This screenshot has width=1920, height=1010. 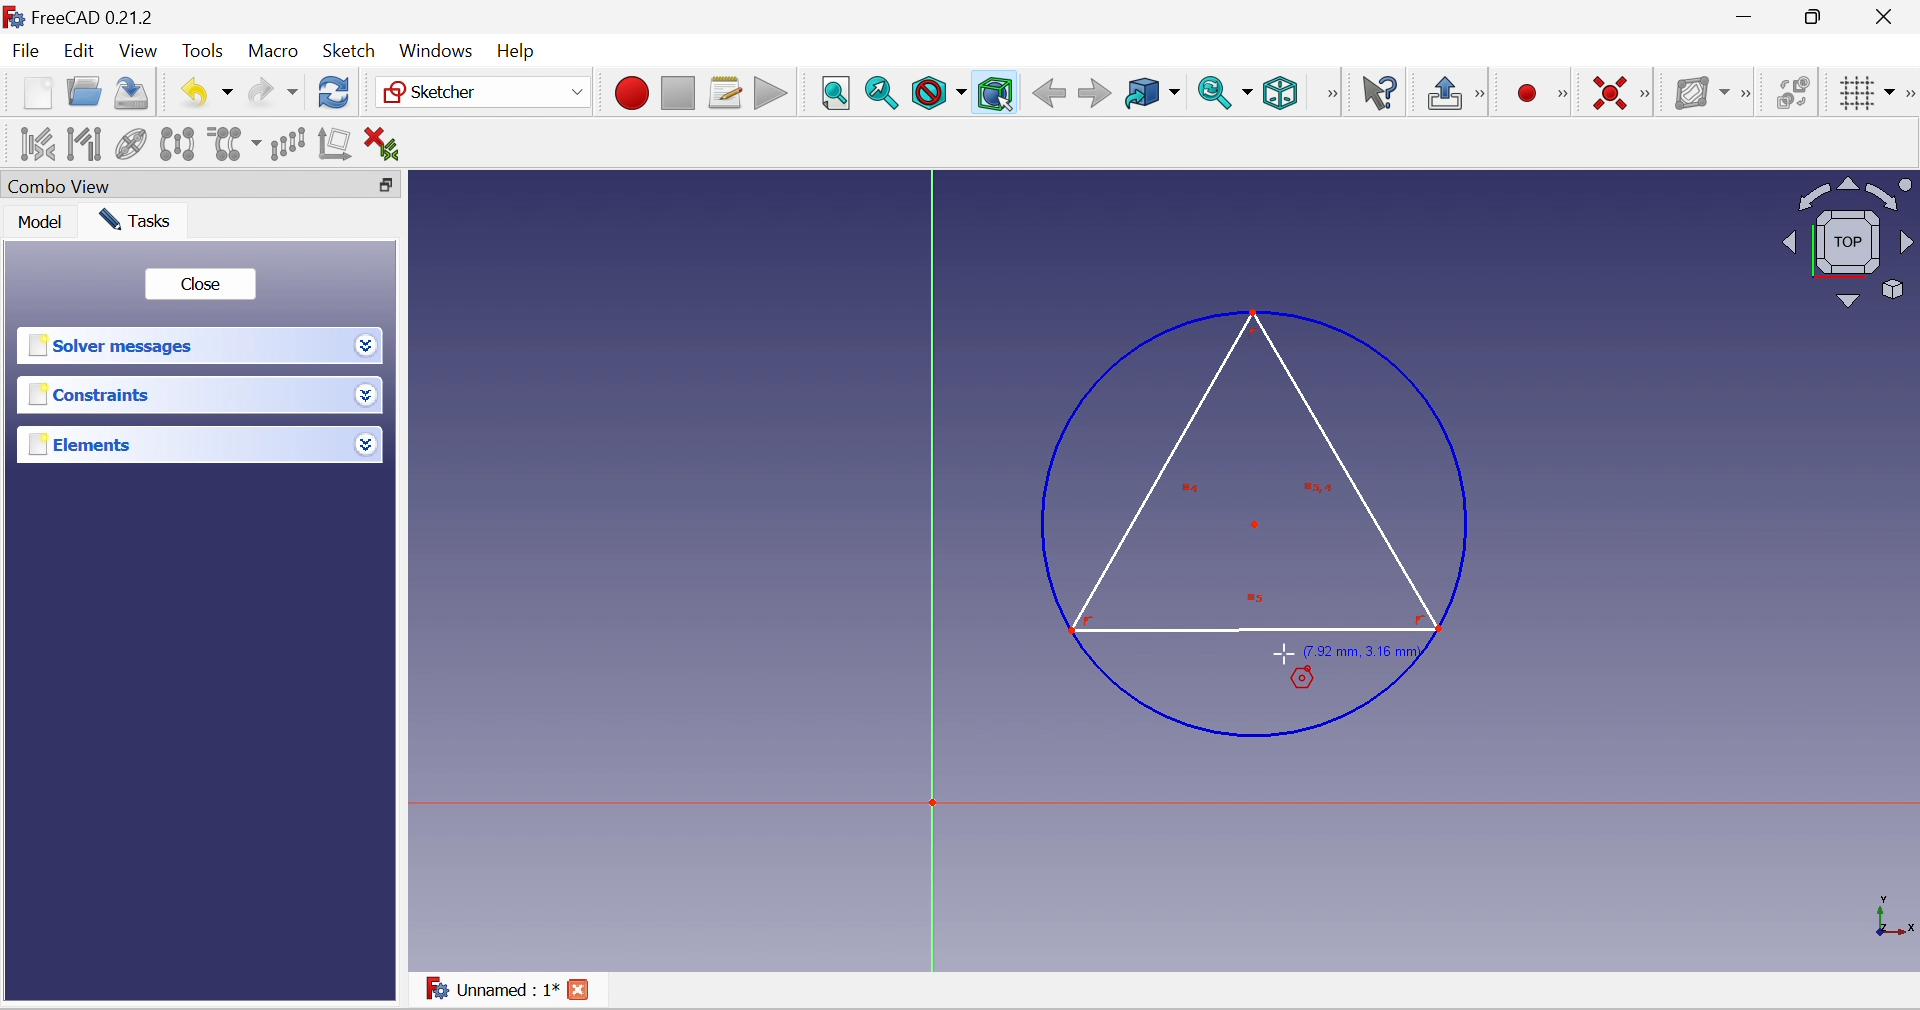 I want to click on Stop macro recording, so click(x=678, y=92).